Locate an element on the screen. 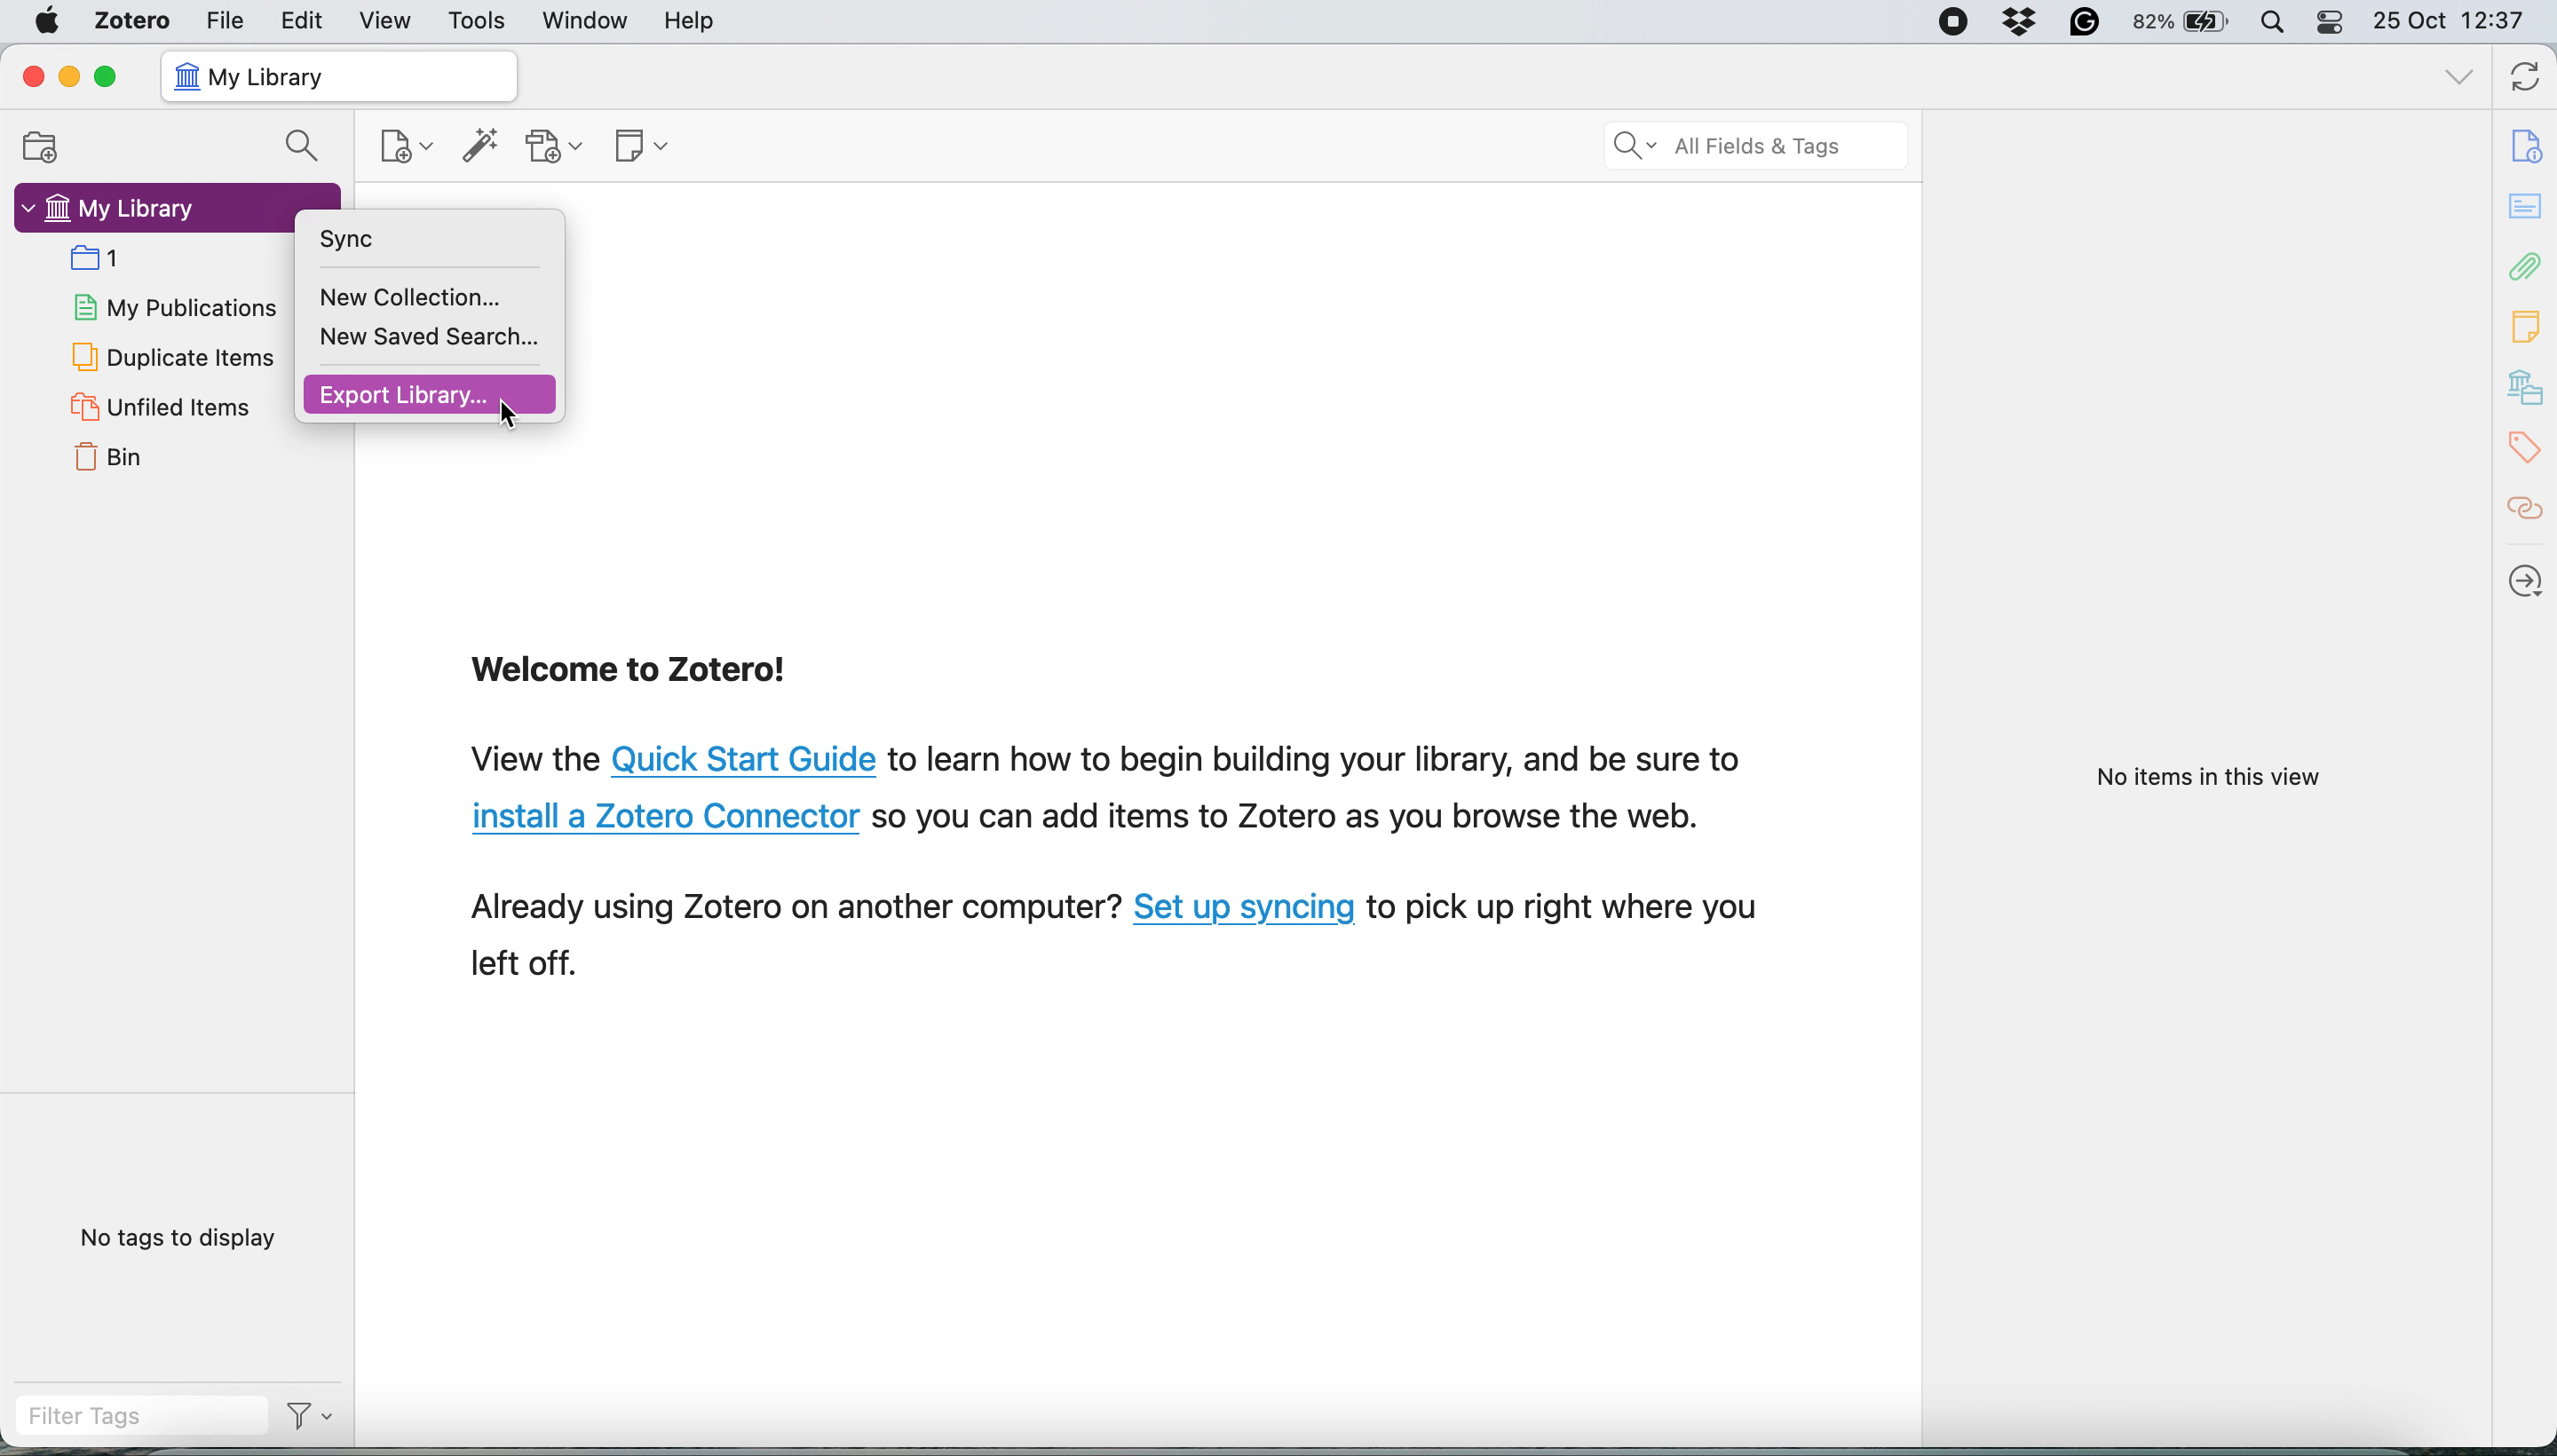 The height and width of the screenshot is (1456, 2557). 82% battery is located at coordinates (2182, 20).